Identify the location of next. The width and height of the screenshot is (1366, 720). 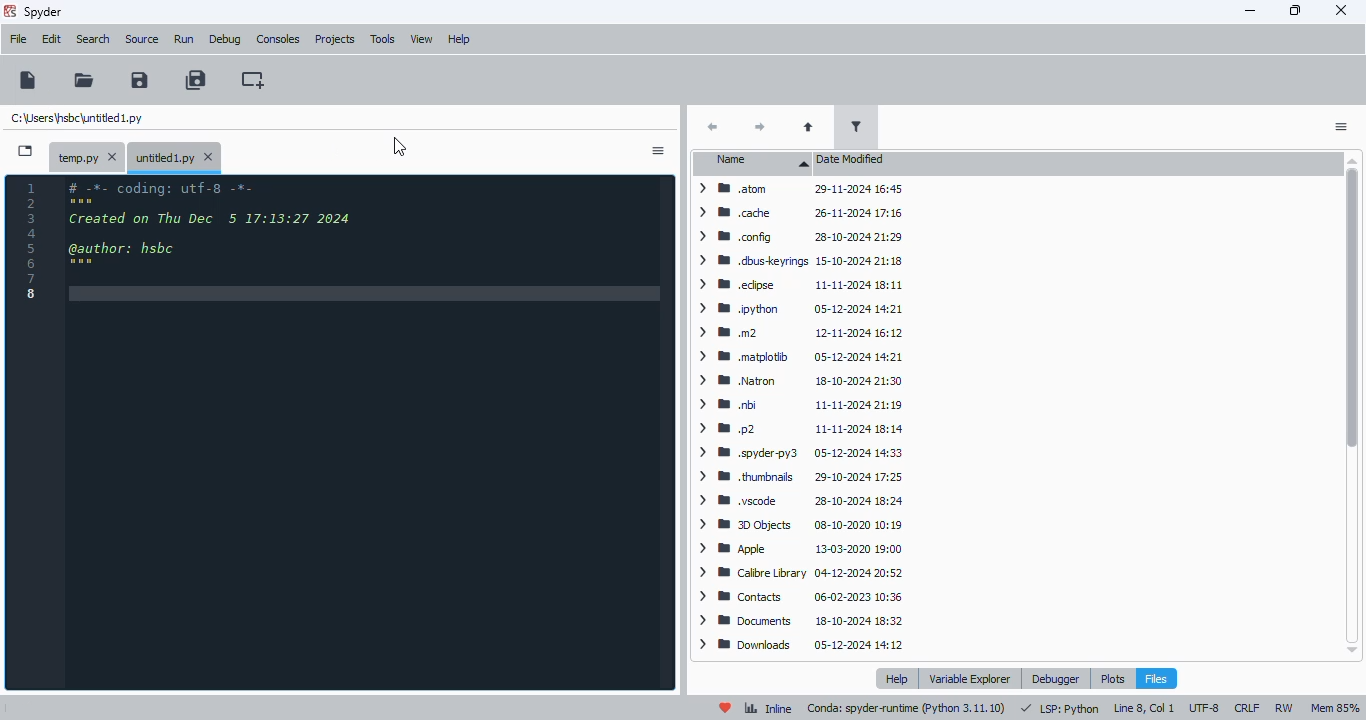
(762, 126).